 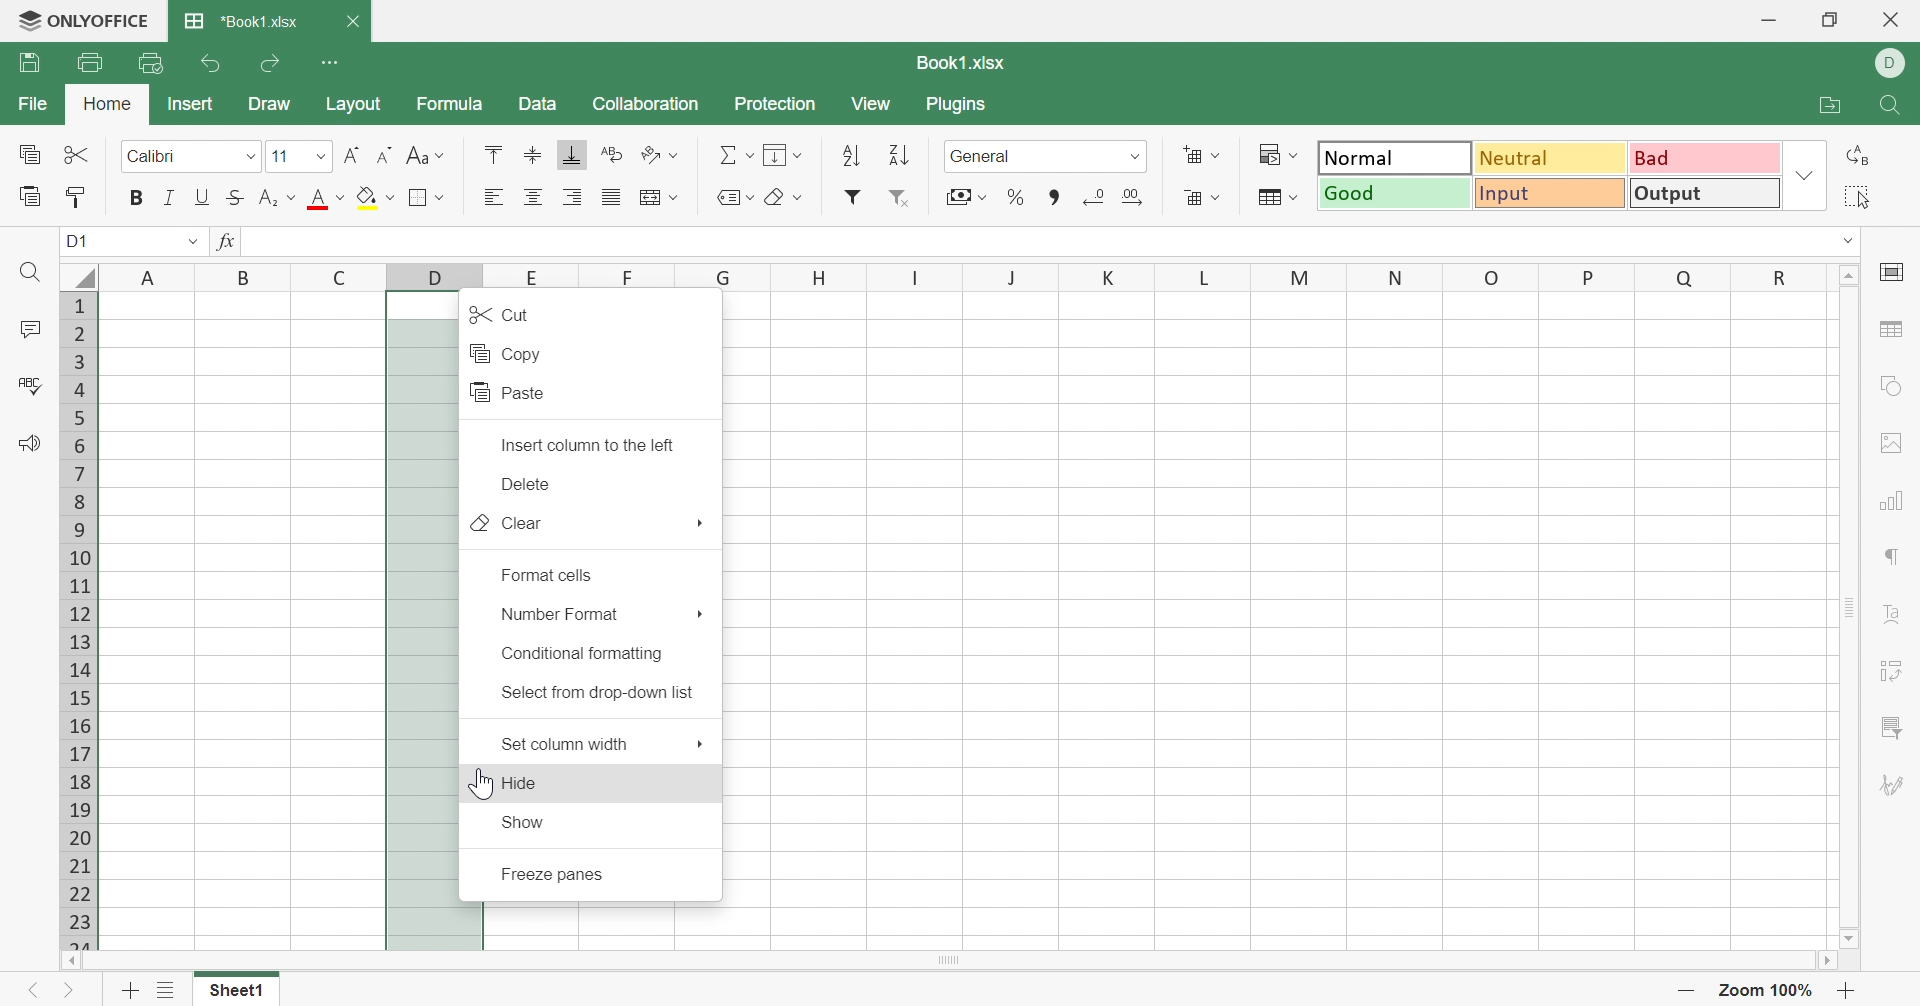 What do you see at coordinates (900, 198) in the screenshot?
I see `Remove filter` at bounding box center [900, 198].